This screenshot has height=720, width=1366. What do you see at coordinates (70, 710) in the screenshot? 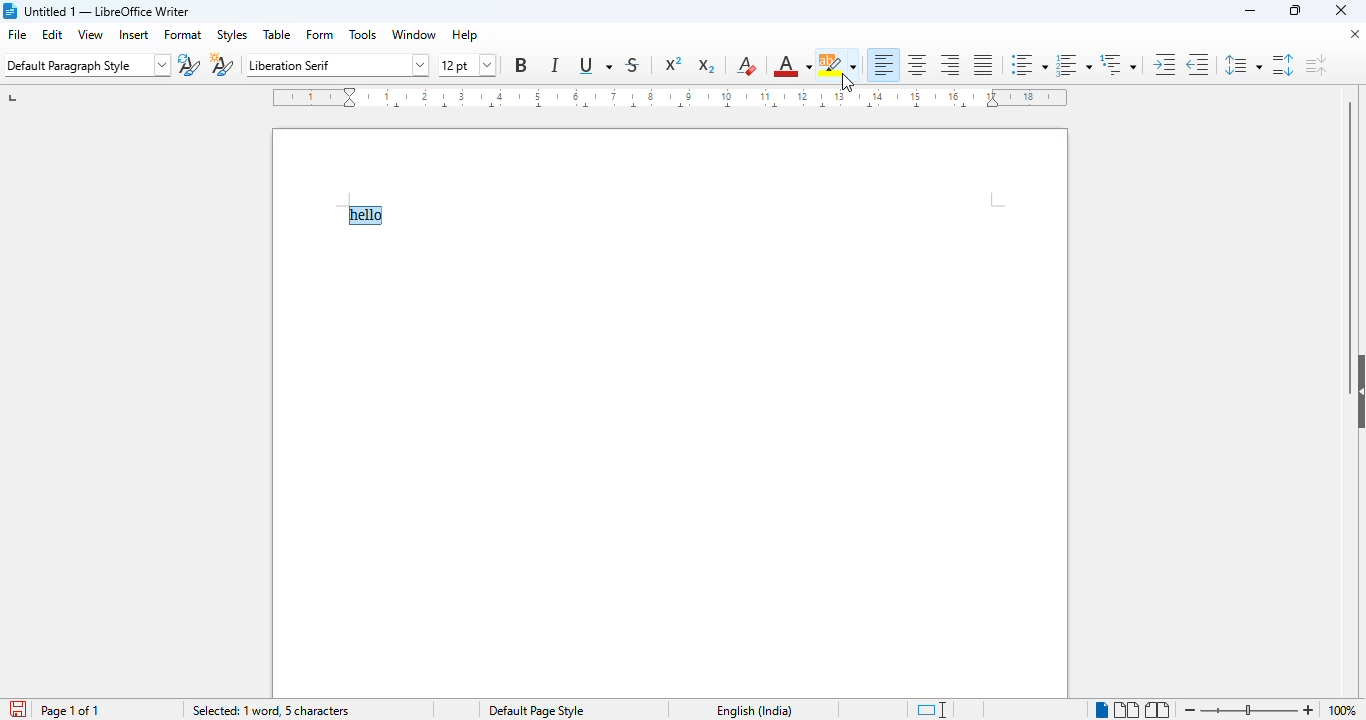
I see `page 1 of 1` at bounding box center [70, 710].